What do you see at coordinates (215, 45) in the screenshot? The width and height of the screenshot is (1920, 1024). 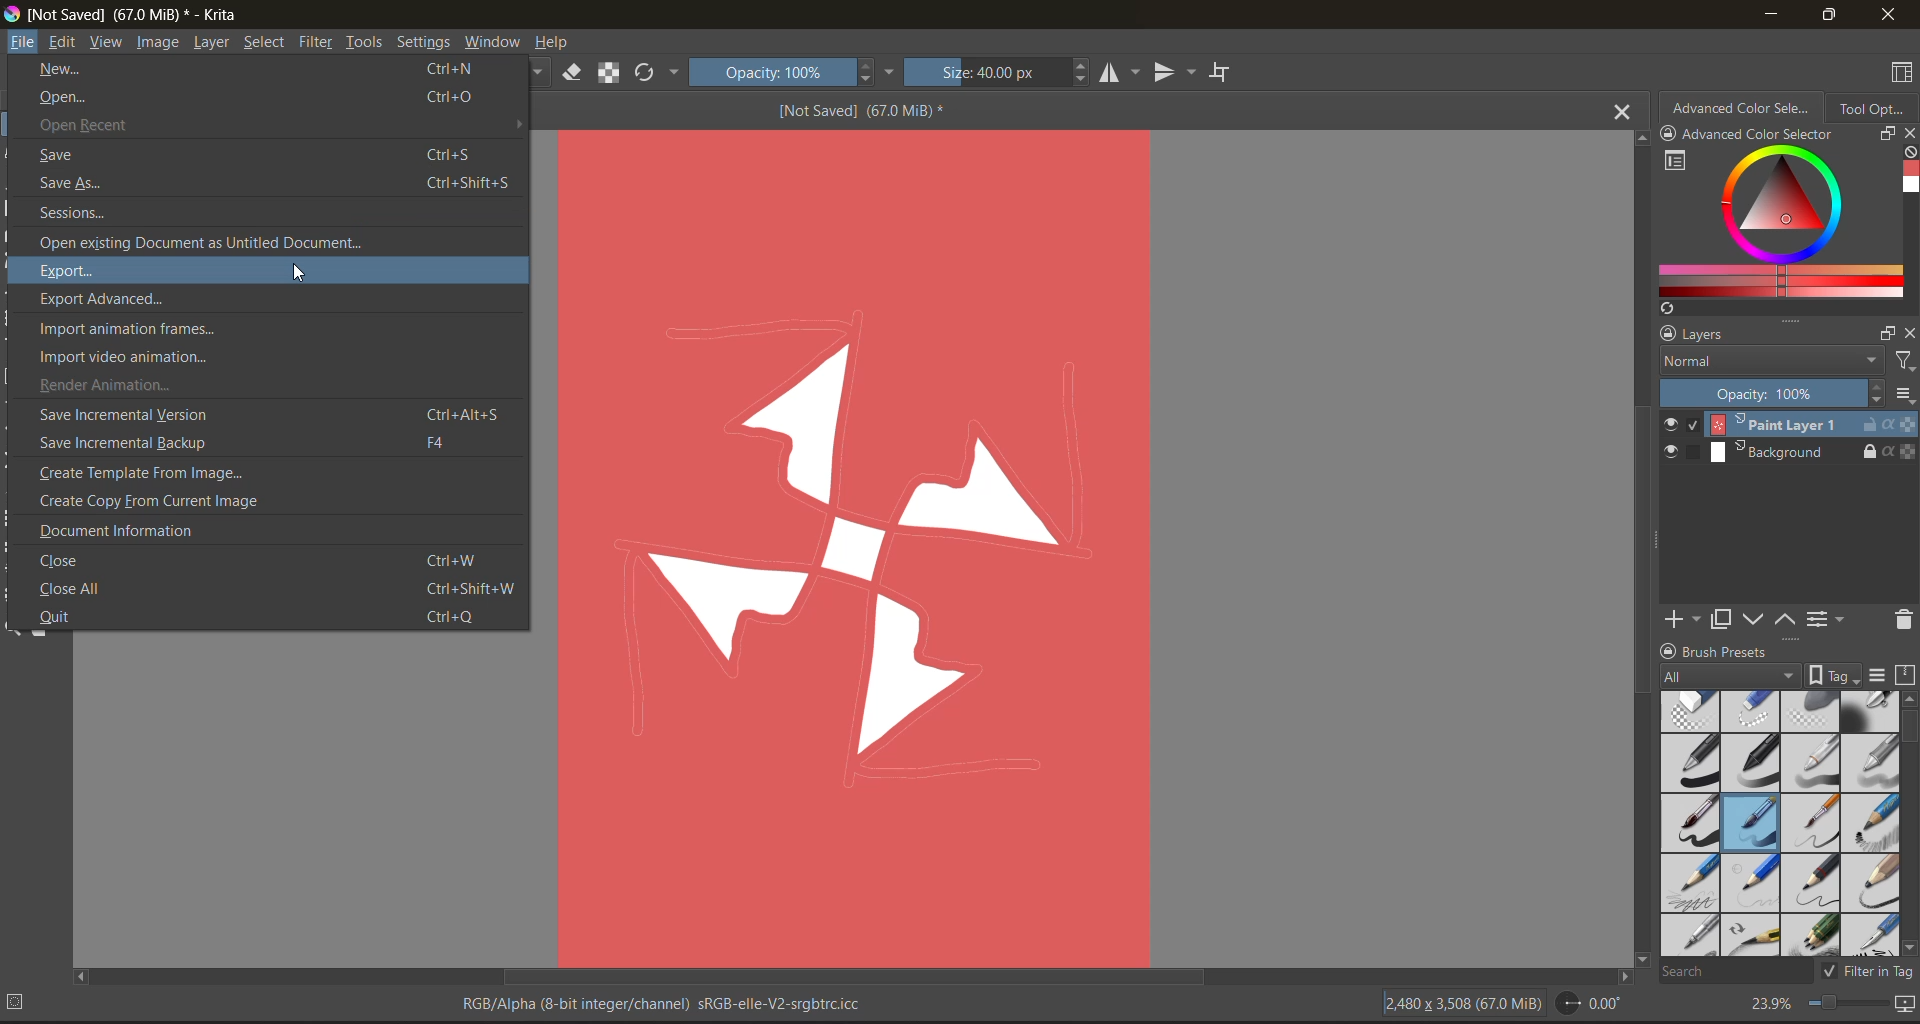 I see `layer` at bounding box center [215, 45].